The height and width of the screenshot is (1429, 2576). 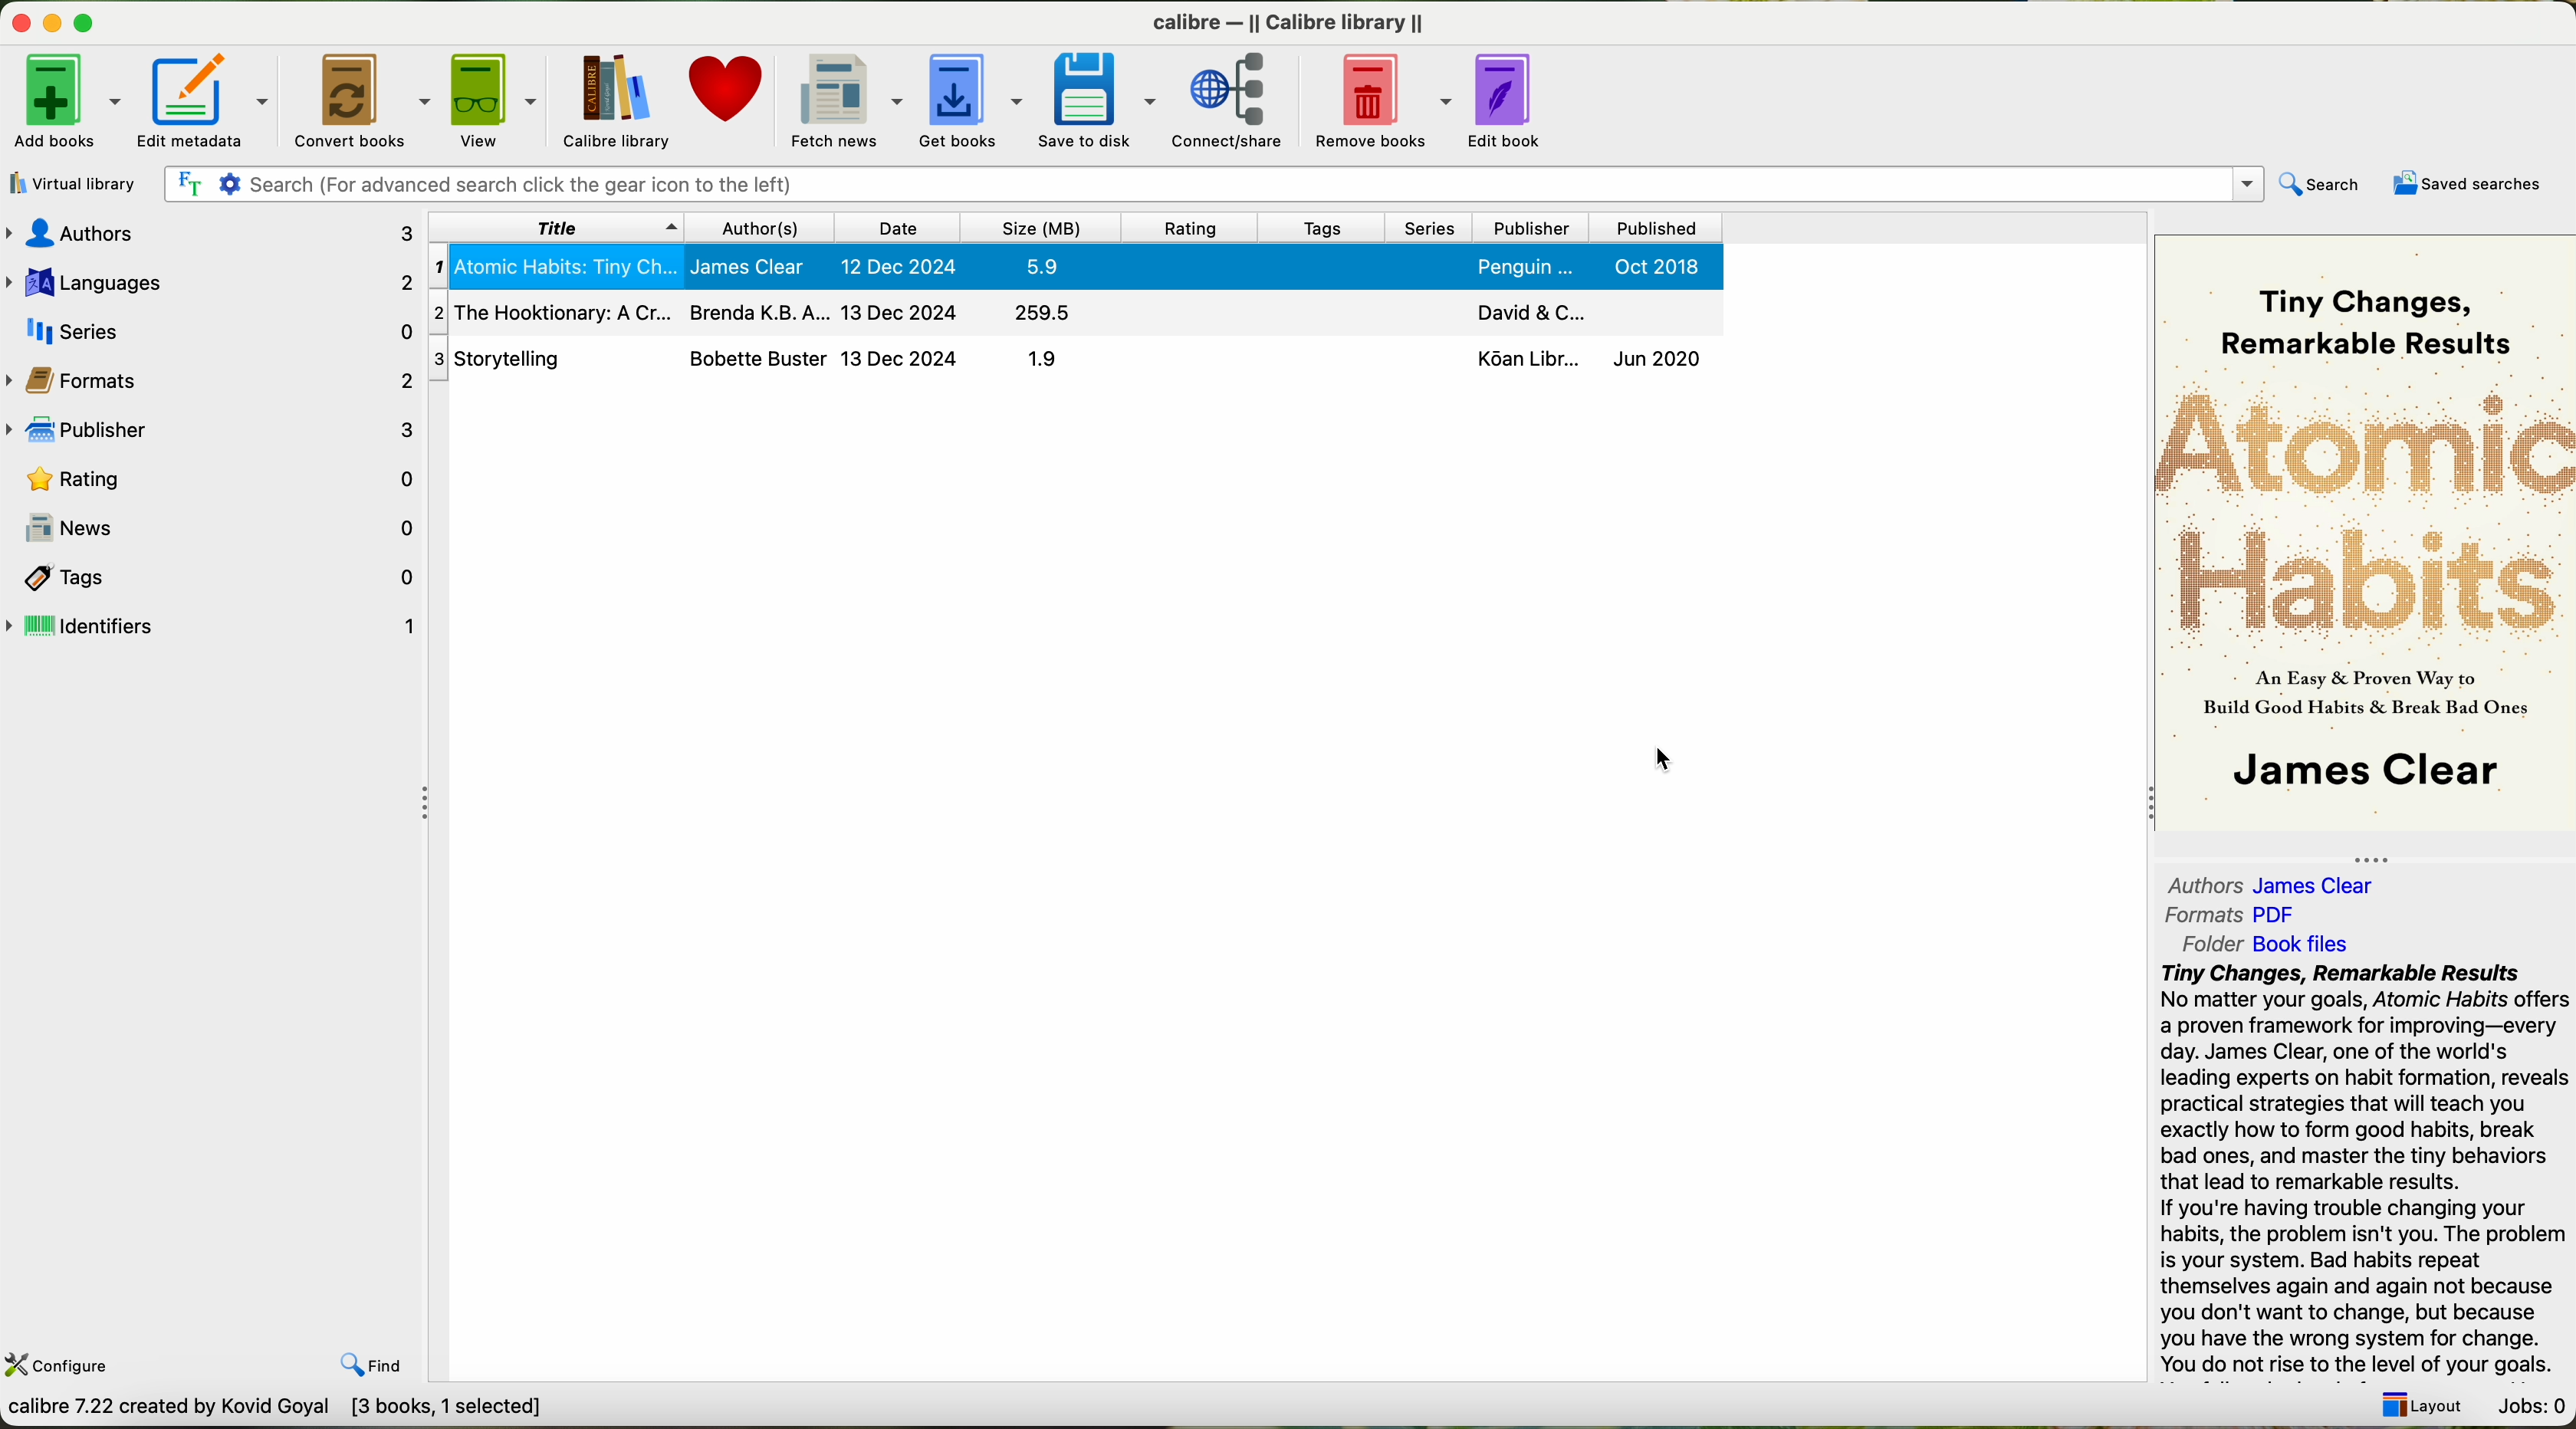 I want to click on formats, so click(x=214, y=380).